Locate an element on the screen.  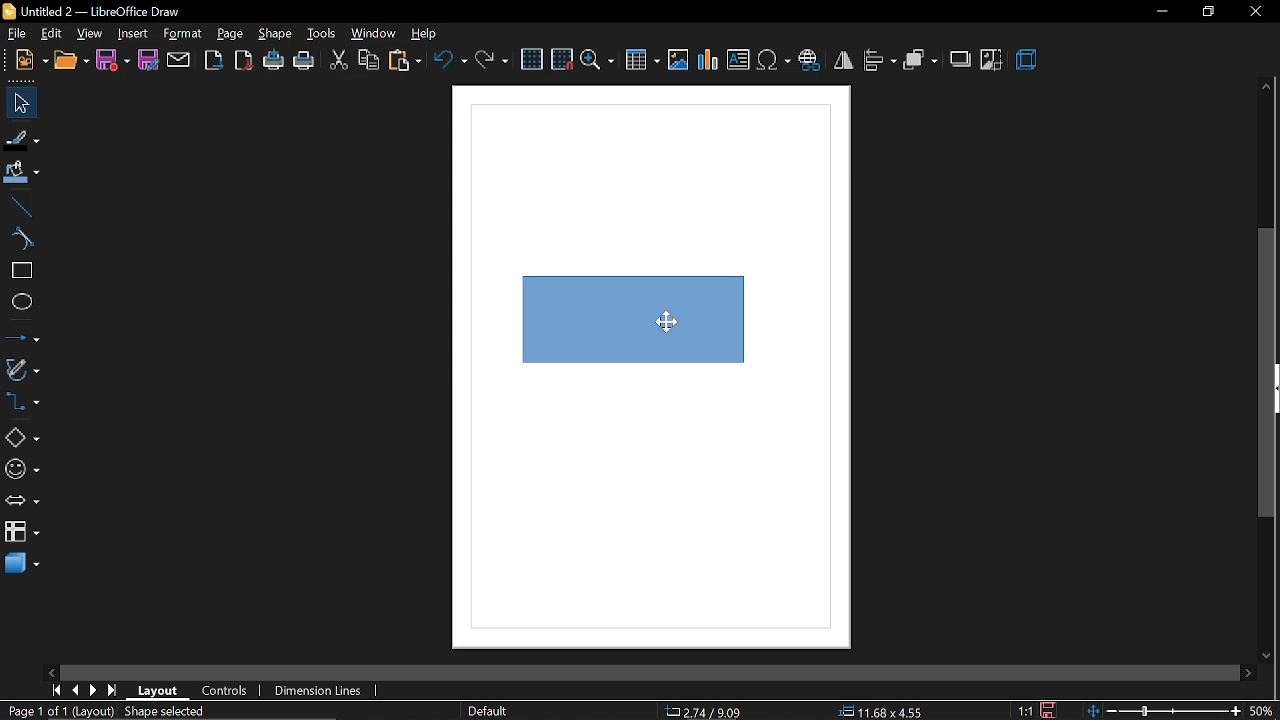
edit is located at coordinates (51, 34).